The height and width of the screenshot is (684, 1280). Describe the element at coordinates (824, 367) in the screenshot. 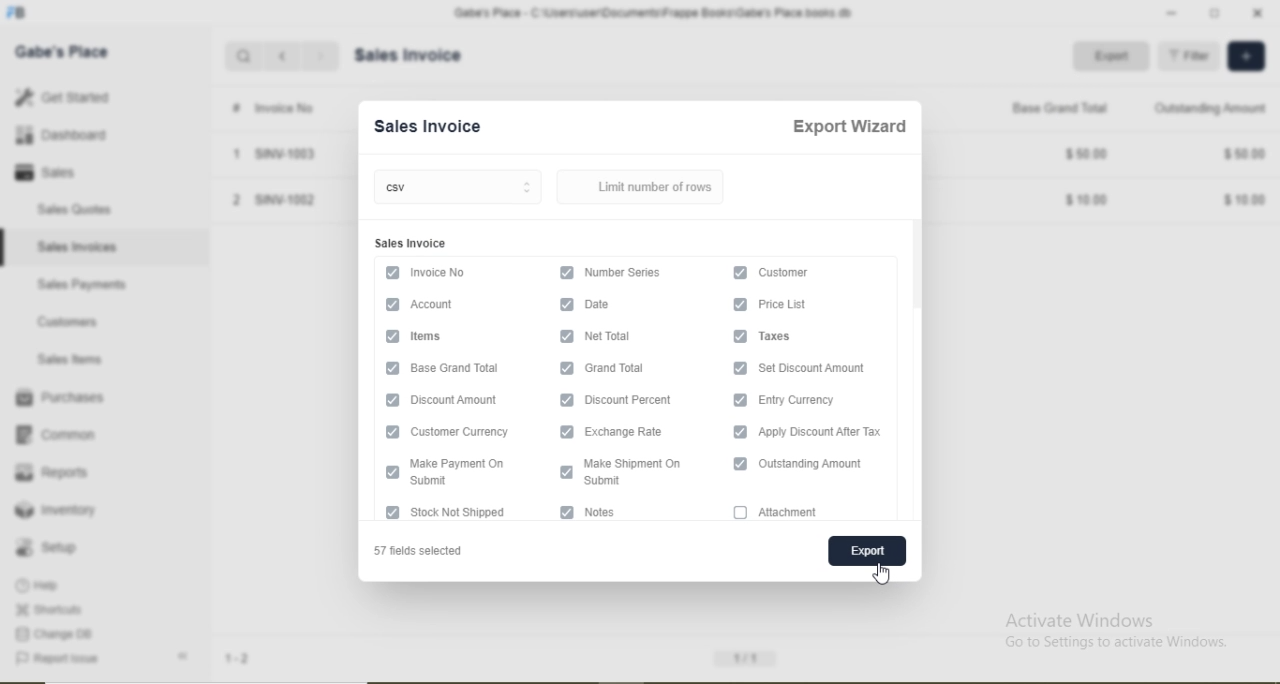

I see `Set Discount Amount` at that location.